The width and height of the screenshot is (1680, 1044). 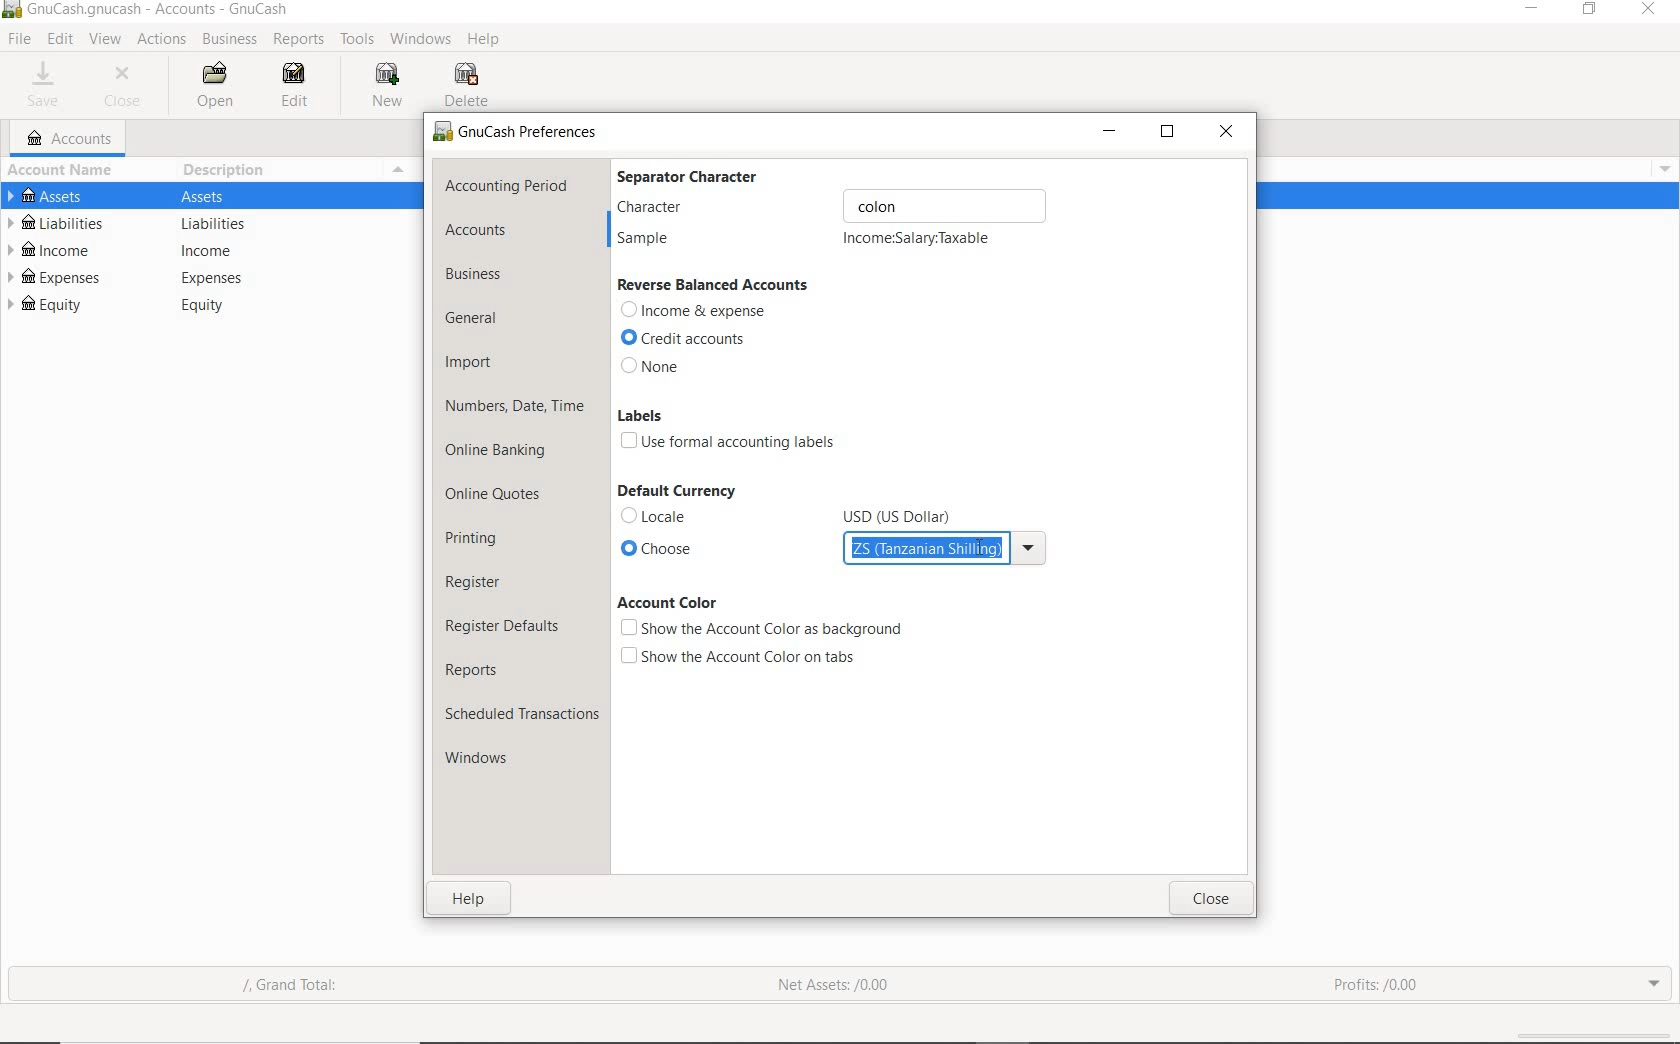 I want to click on EDIT, so click(x=59, y=39).